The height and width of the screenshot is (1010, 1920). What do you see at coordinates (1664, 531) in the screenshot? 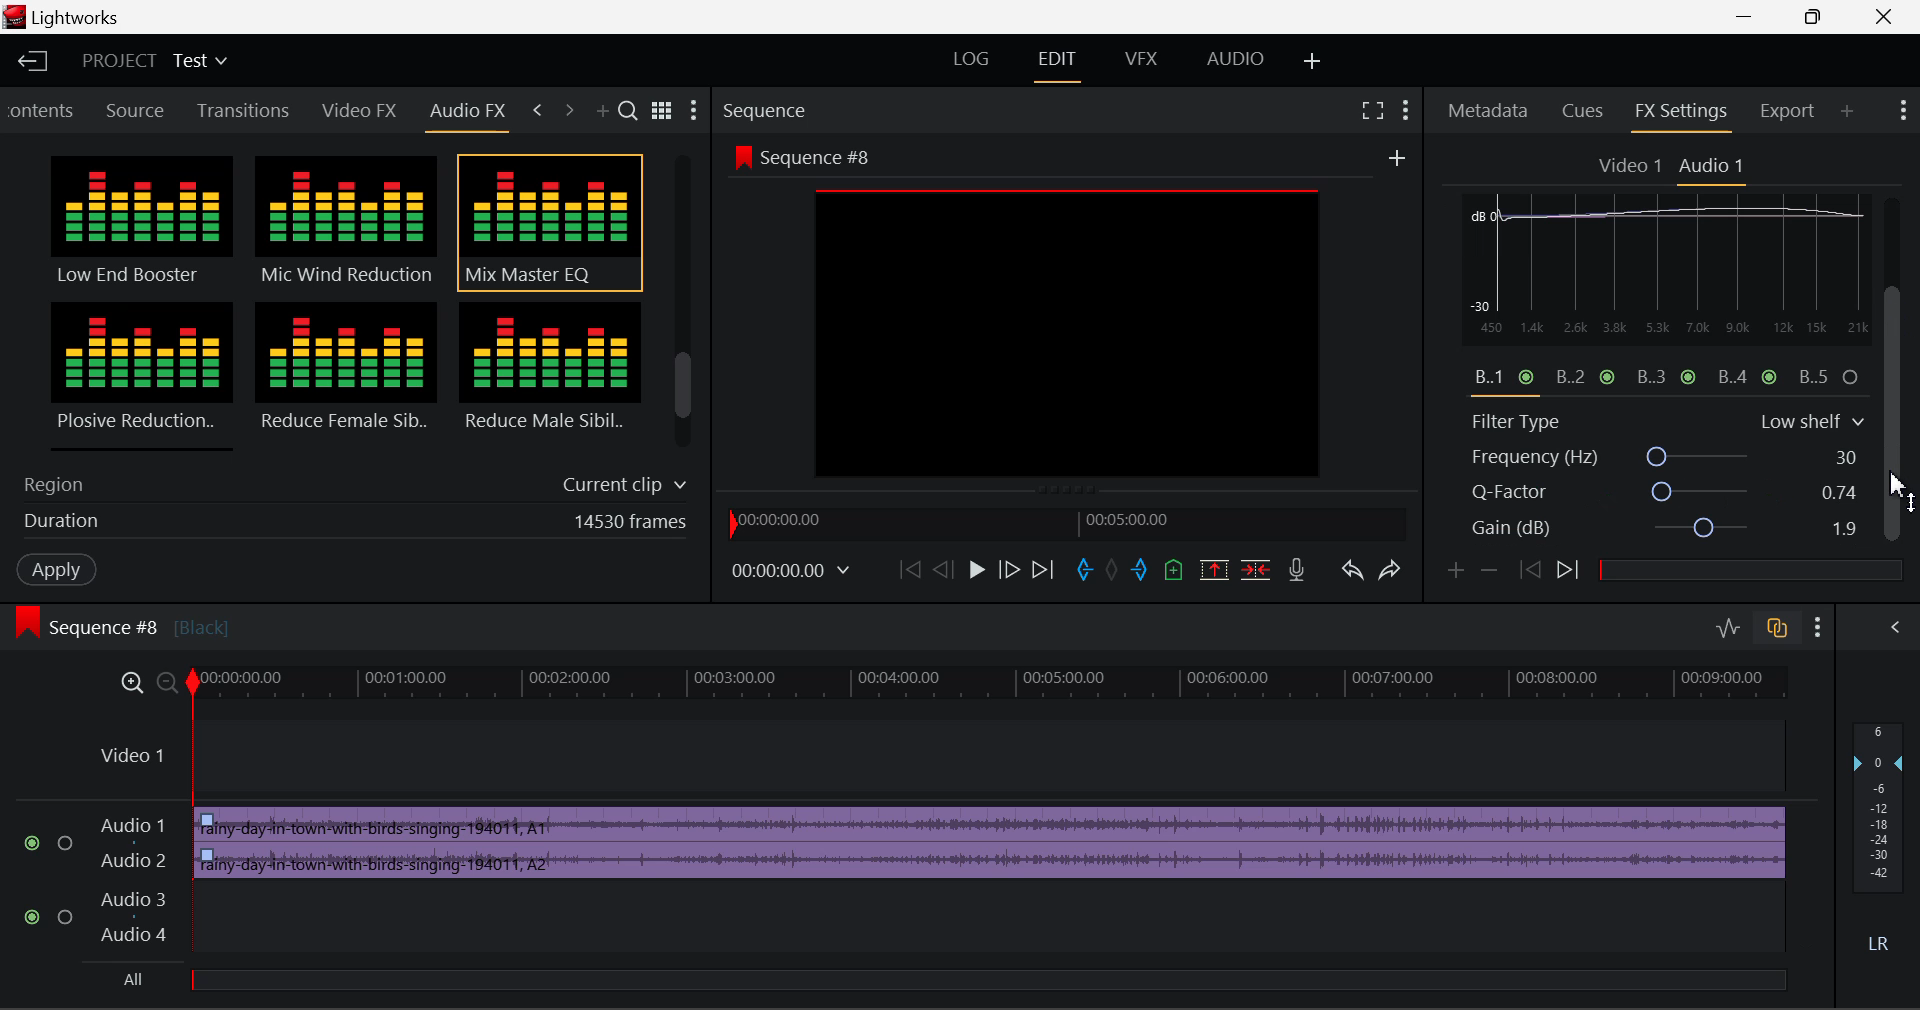
I see `Gain (dB)` at bounding box center [1664, 531].